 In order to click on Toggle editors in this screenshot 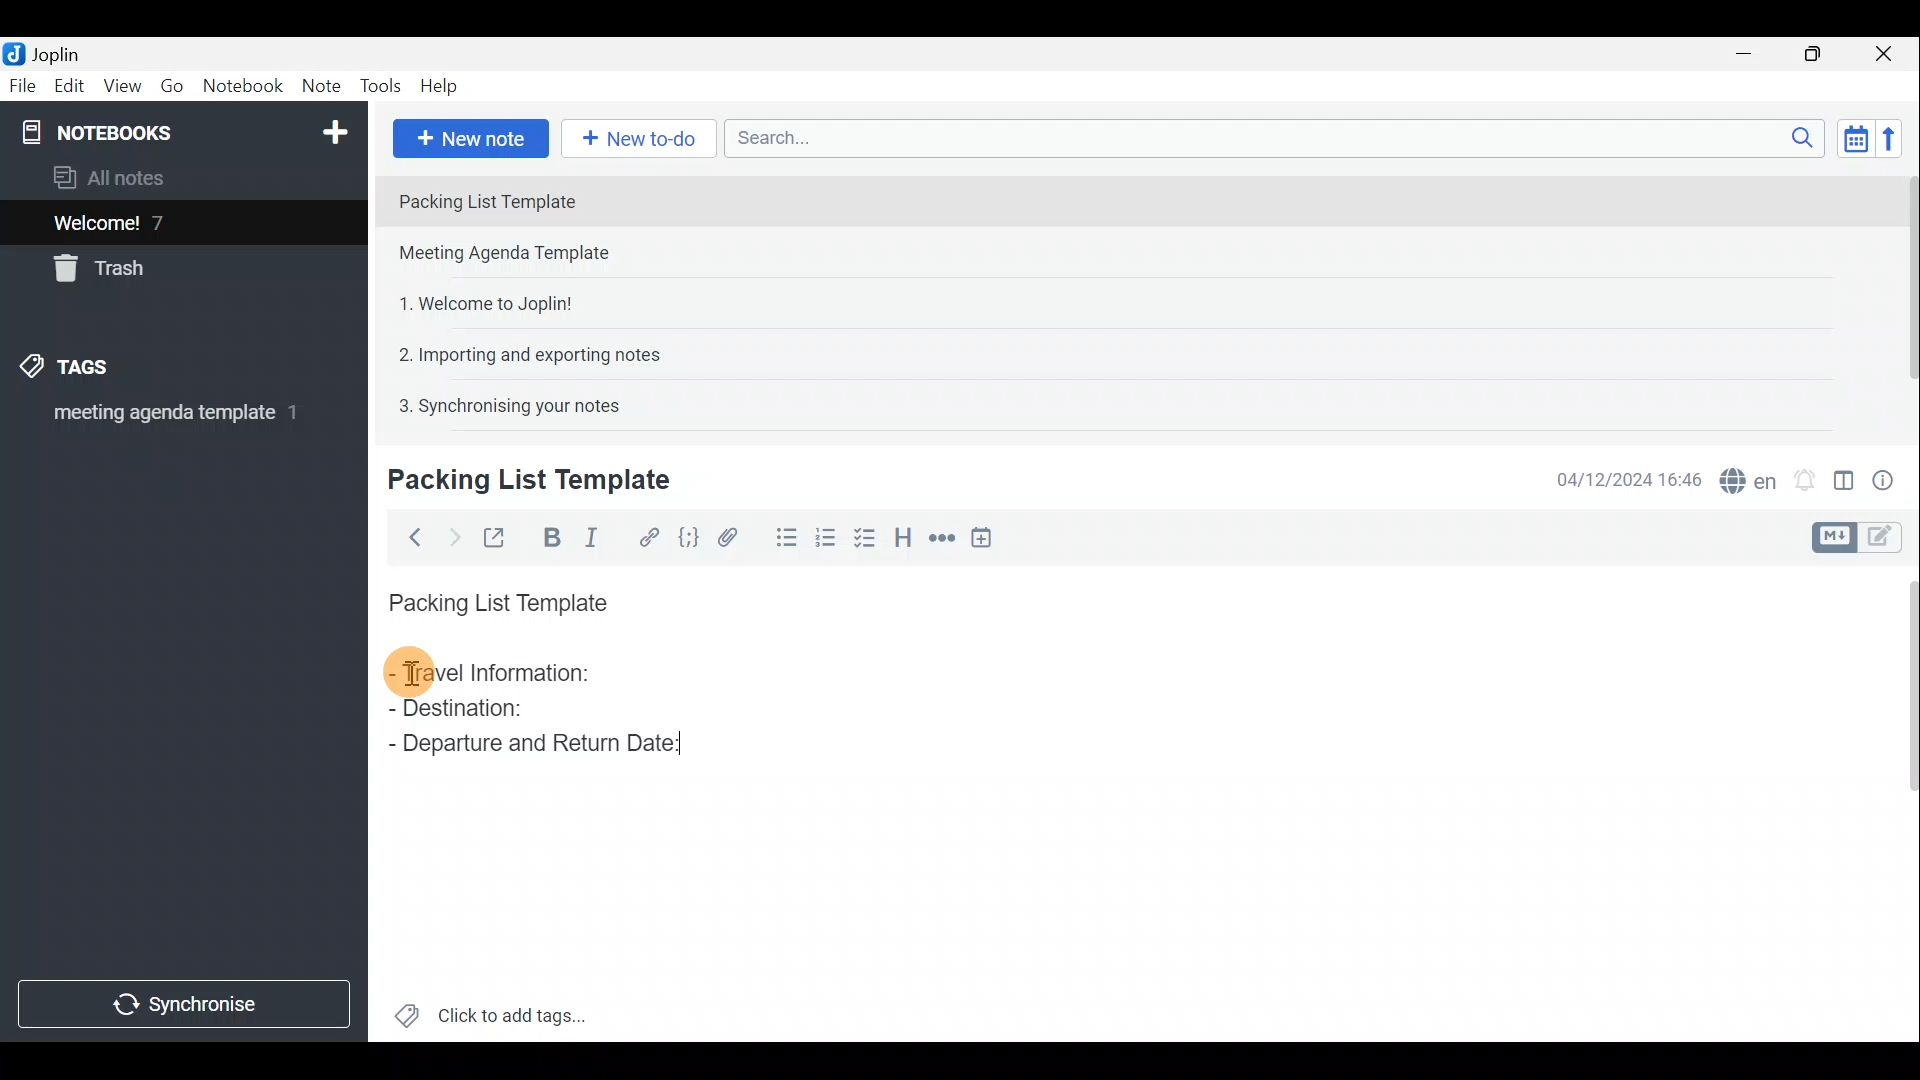, I will do `click(1890, 539)`.